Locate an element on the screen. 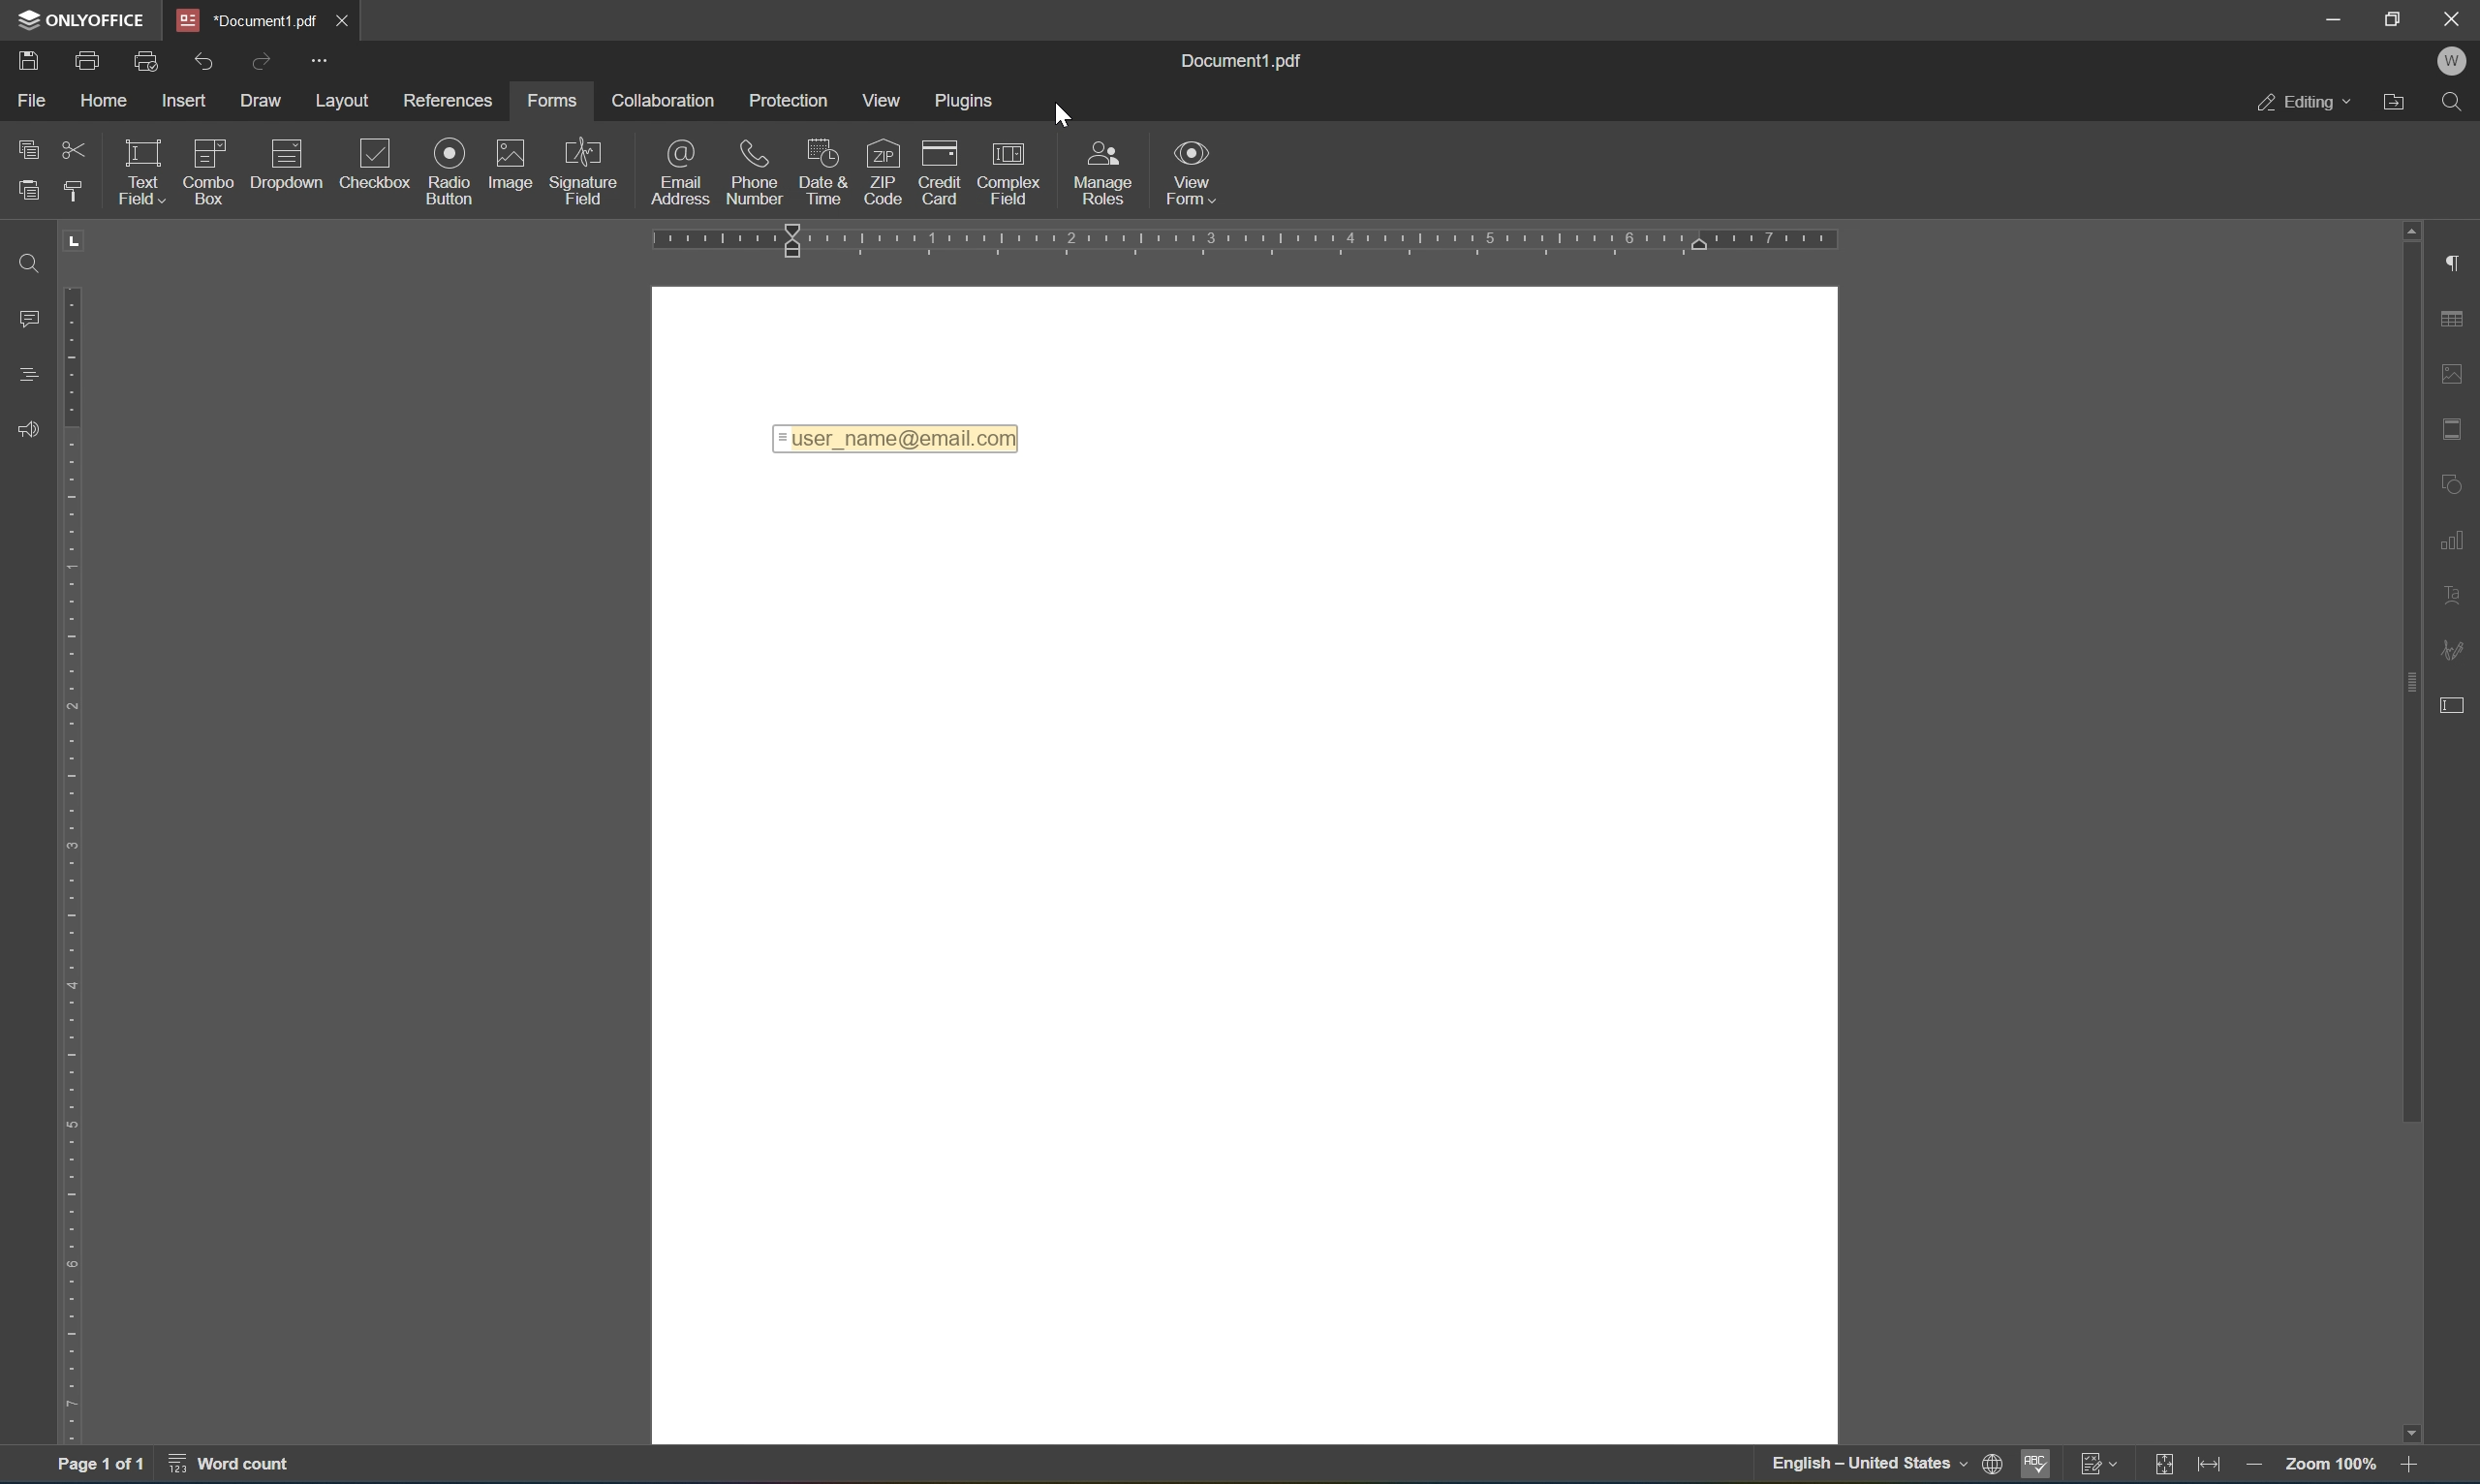 The width and height of the screenshot is (2480, 1484). document1.pdf is located at coordinates (1240, 61).